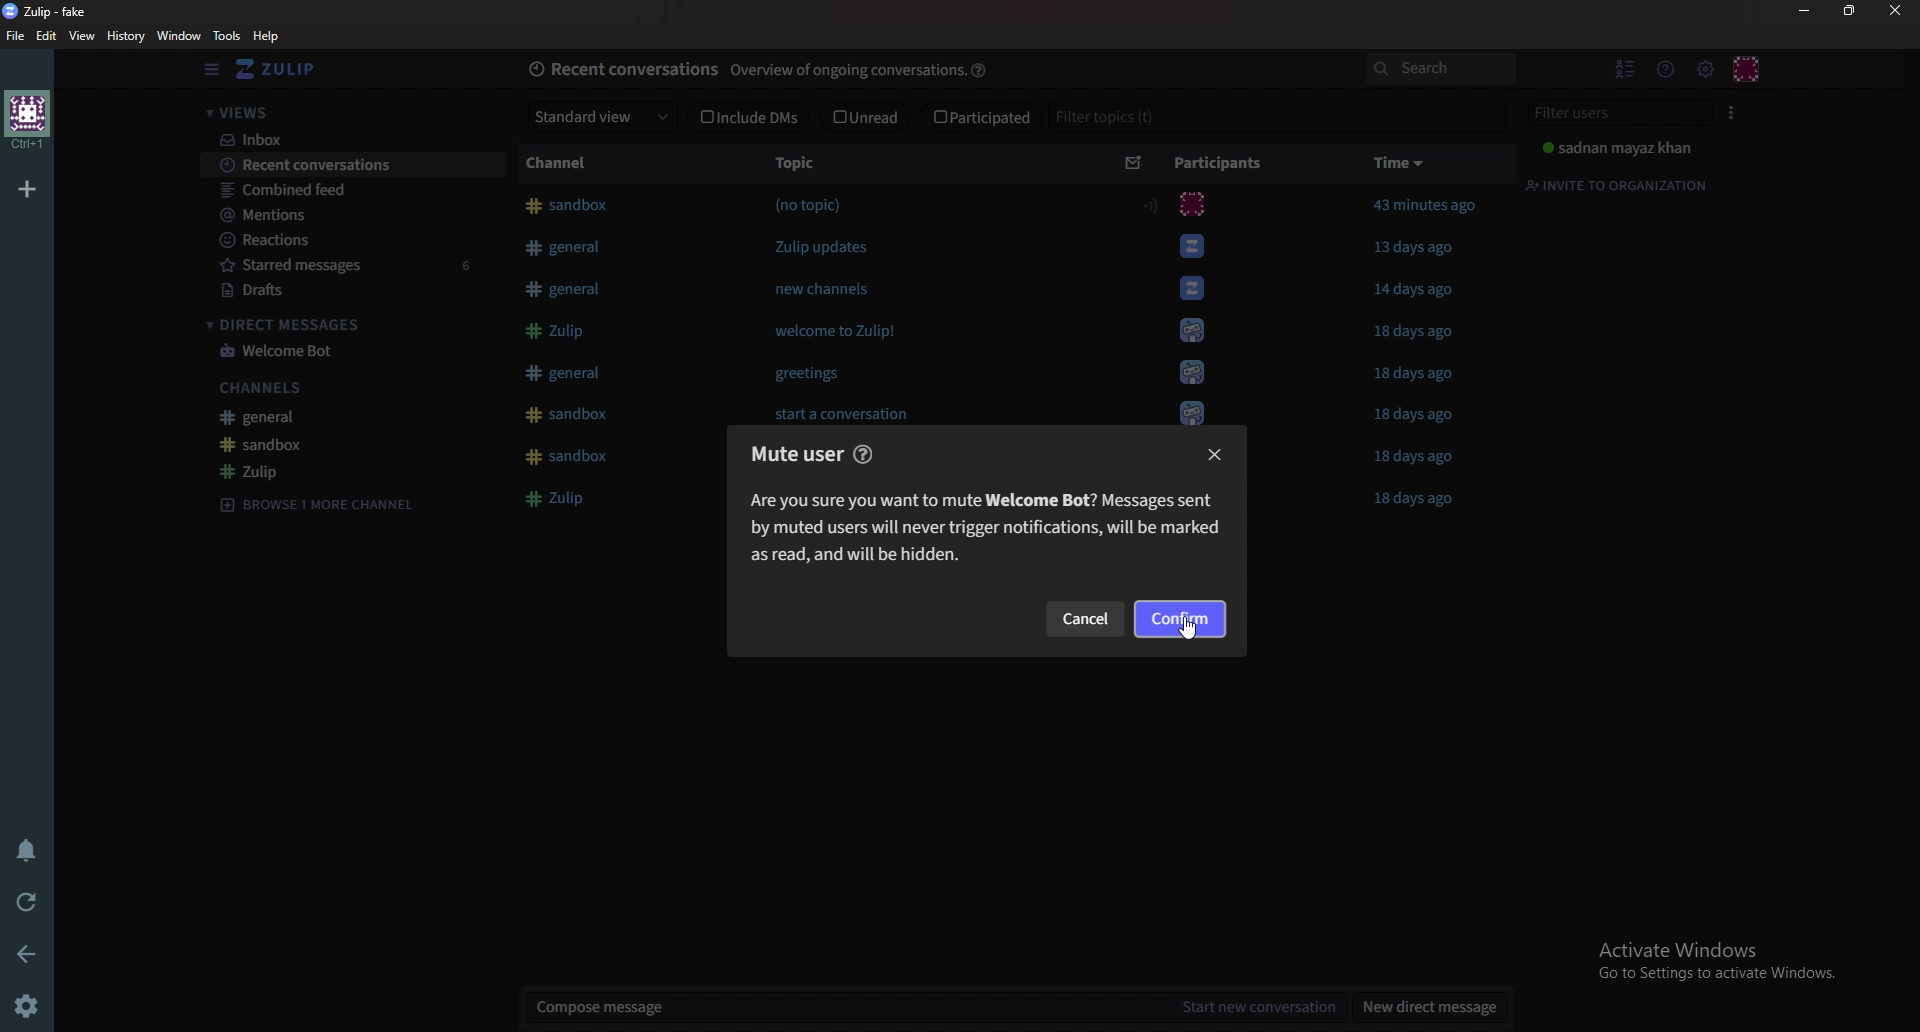 The width and height of the screenshot is (1920, 1032). What do you see at coordinates (621, 68) in the screenshot?
I see `Recent conversations` at bounding box center [621, 68].